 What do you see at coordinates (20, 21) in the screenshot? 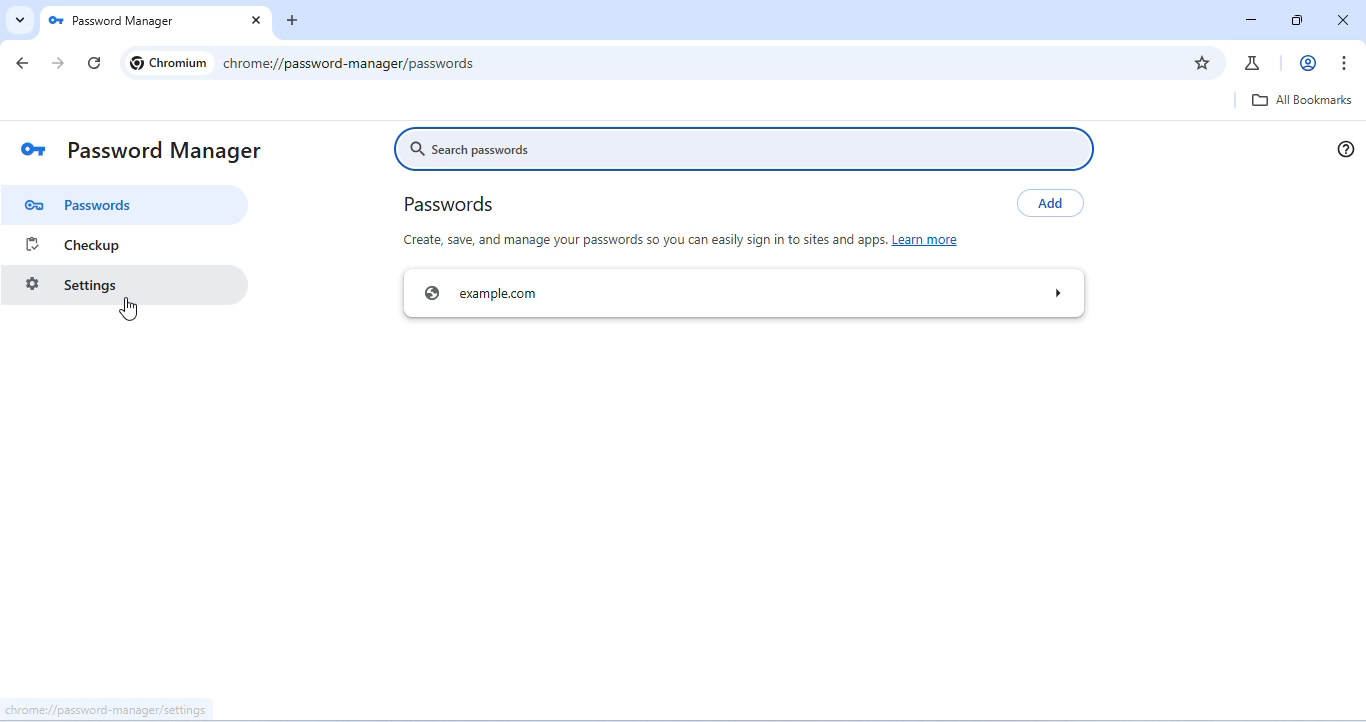
I see `search tabs` at bounding box center [20, 21].